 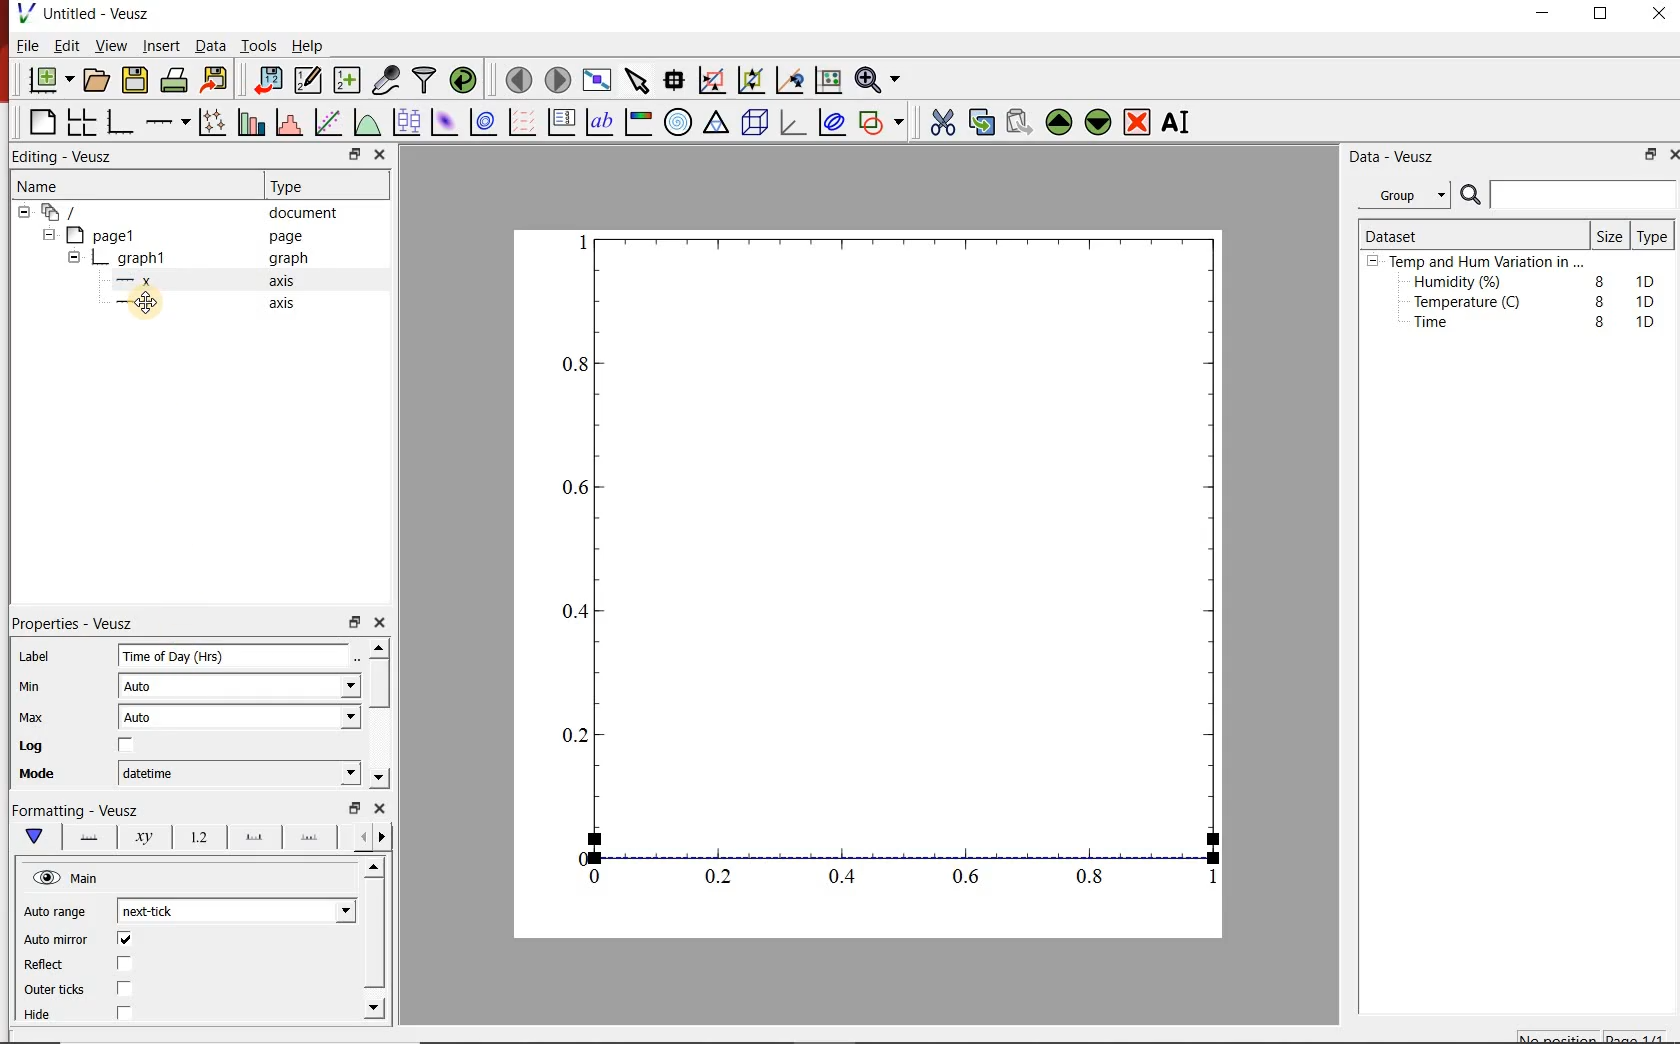 What do you see at coordinates (288, 260) in the screenshot?
I see `graph` at bounding box center [288, 260].